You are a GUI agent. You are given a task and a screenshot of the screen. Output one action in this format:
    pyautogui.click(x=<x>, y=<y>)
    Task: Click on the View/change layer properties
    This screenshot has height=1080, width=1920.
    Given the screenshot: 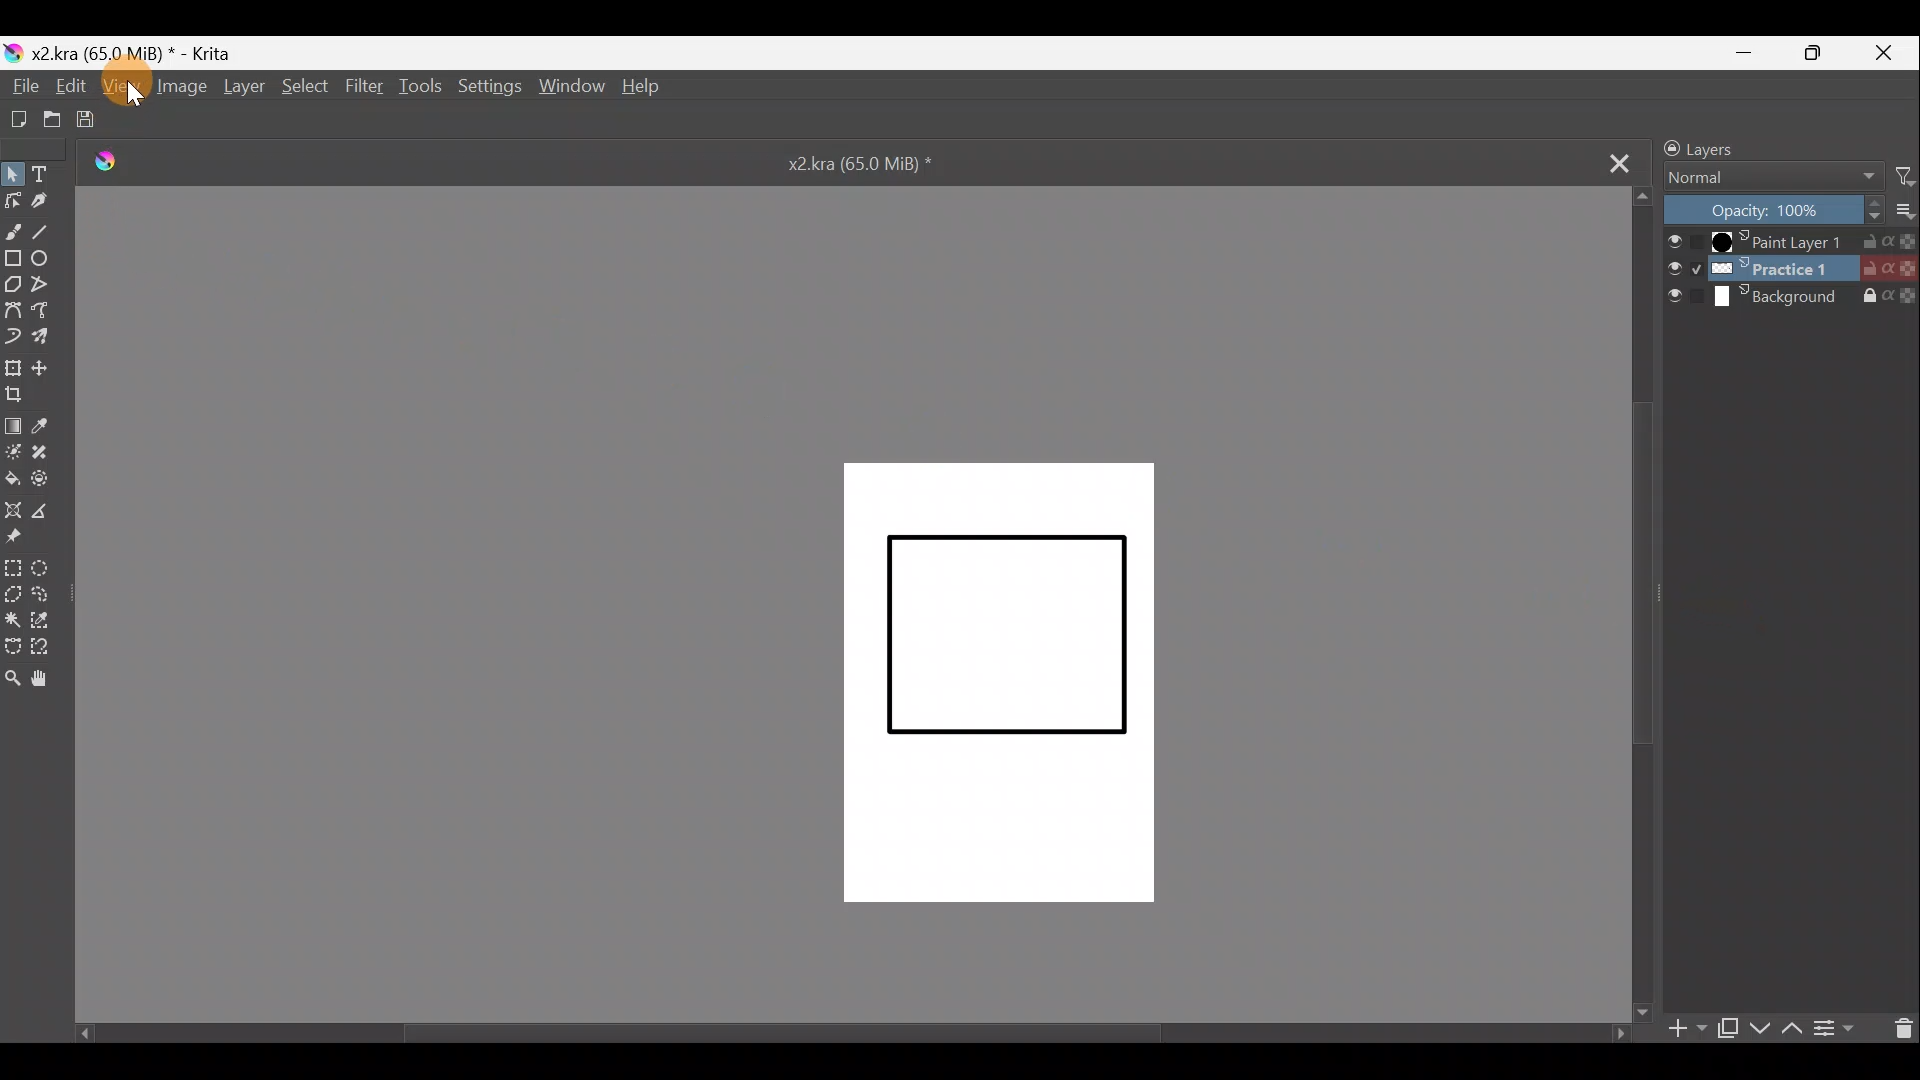 What is the action you would take?
    pyautogui.click(x=1835, y=1025)
    